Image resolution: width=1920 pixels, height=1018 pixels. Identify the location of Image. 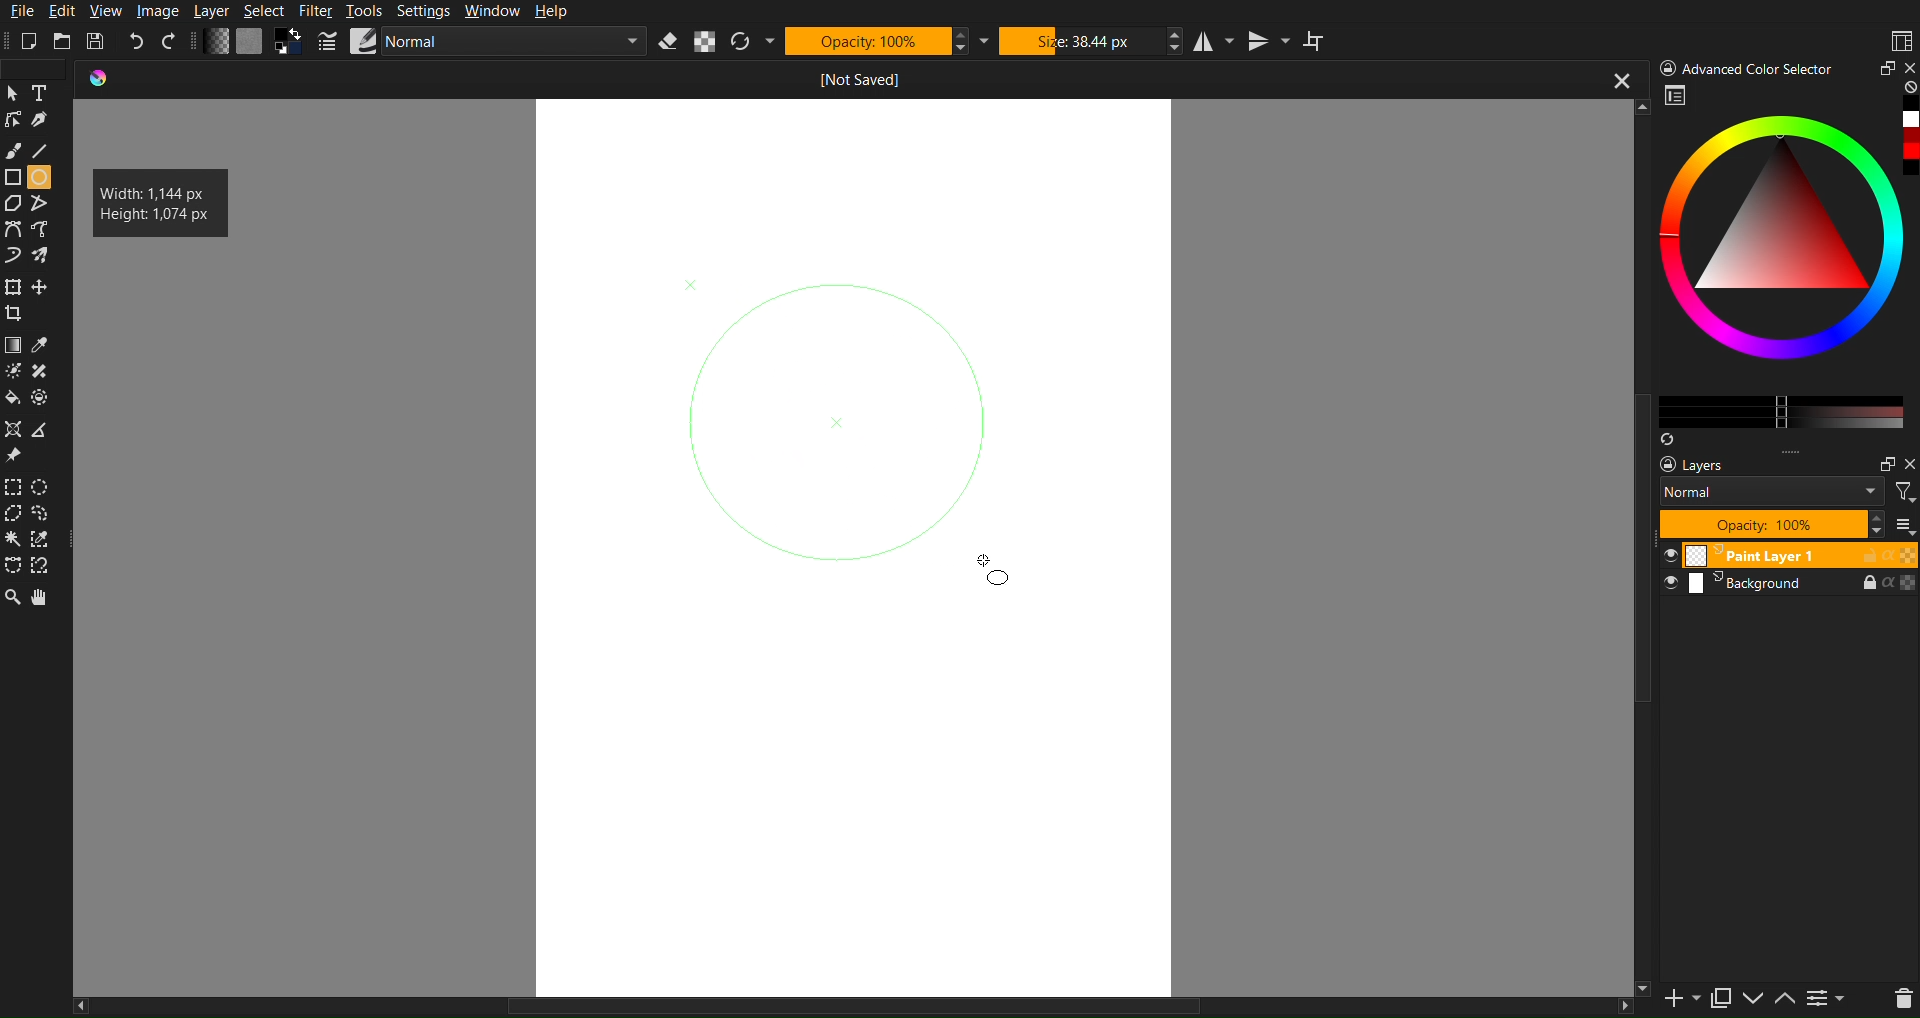
(159, 11).